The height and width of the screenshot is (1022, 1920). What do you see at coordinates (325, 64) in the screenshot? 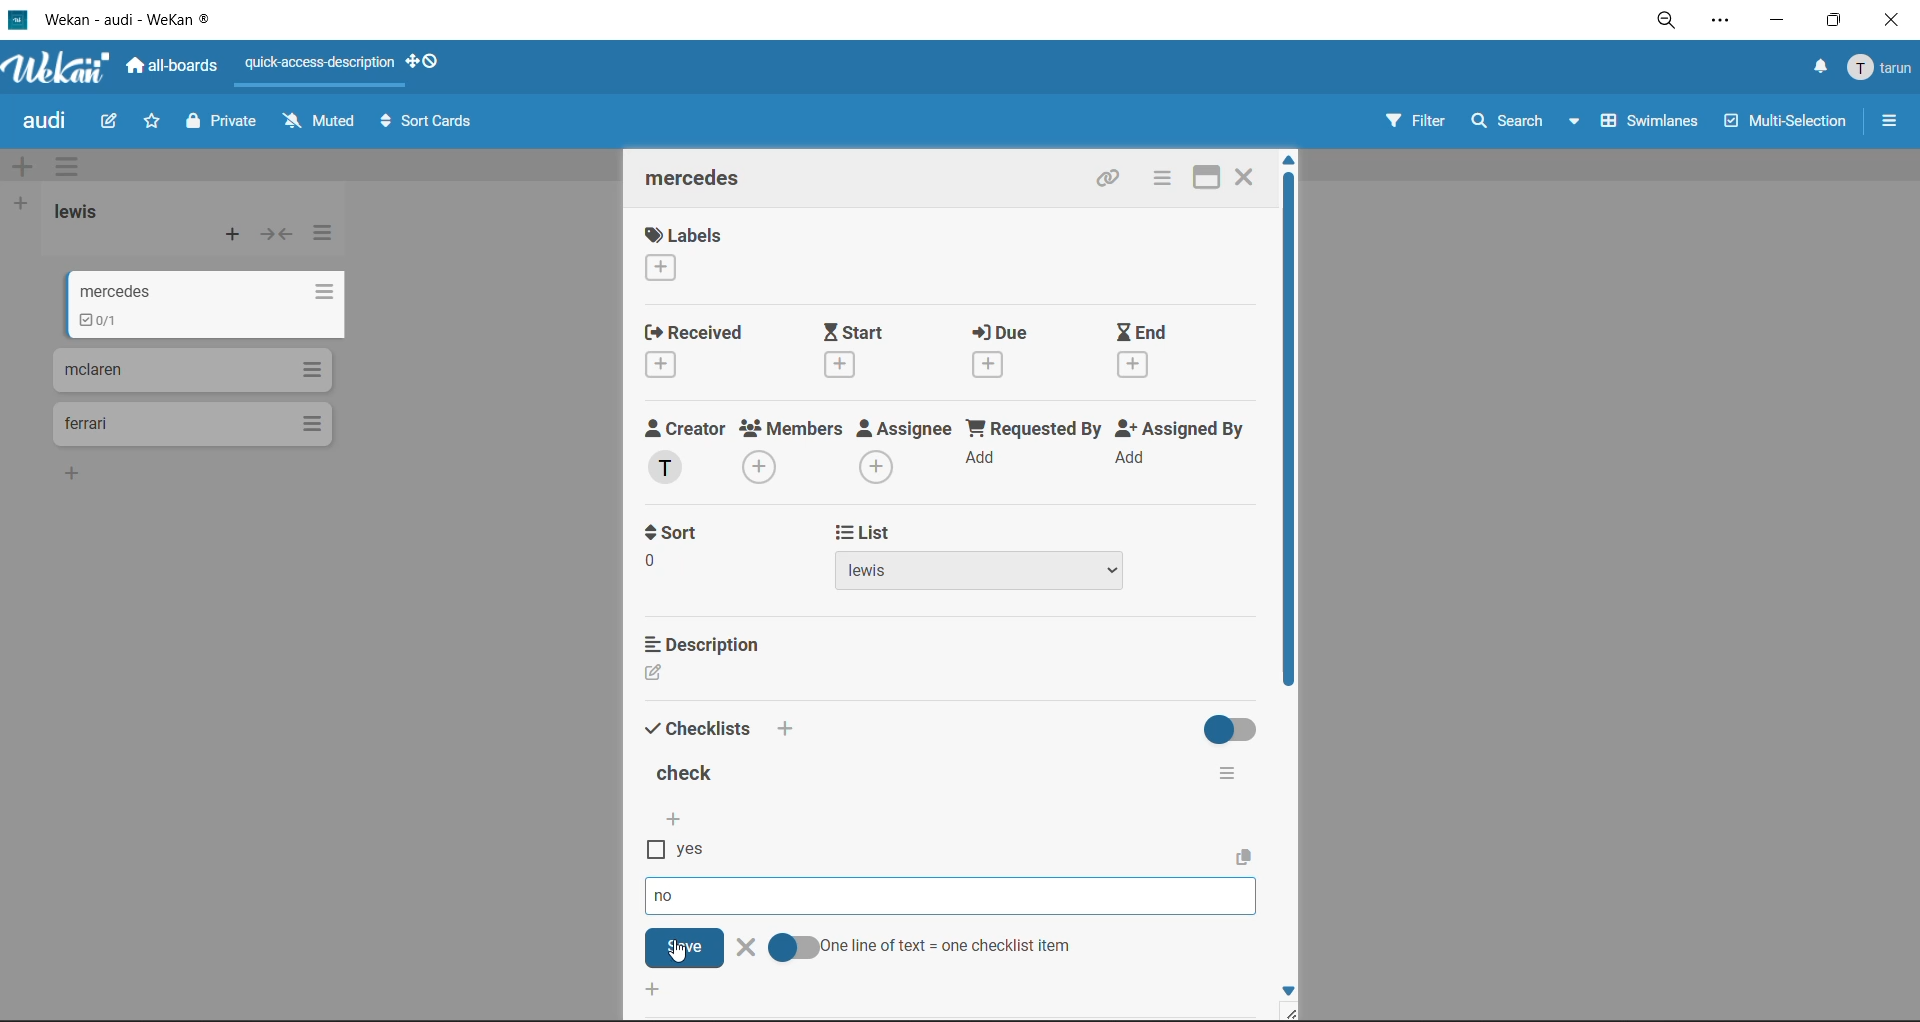
I see `quick access description` at bounding box center [325, 64].